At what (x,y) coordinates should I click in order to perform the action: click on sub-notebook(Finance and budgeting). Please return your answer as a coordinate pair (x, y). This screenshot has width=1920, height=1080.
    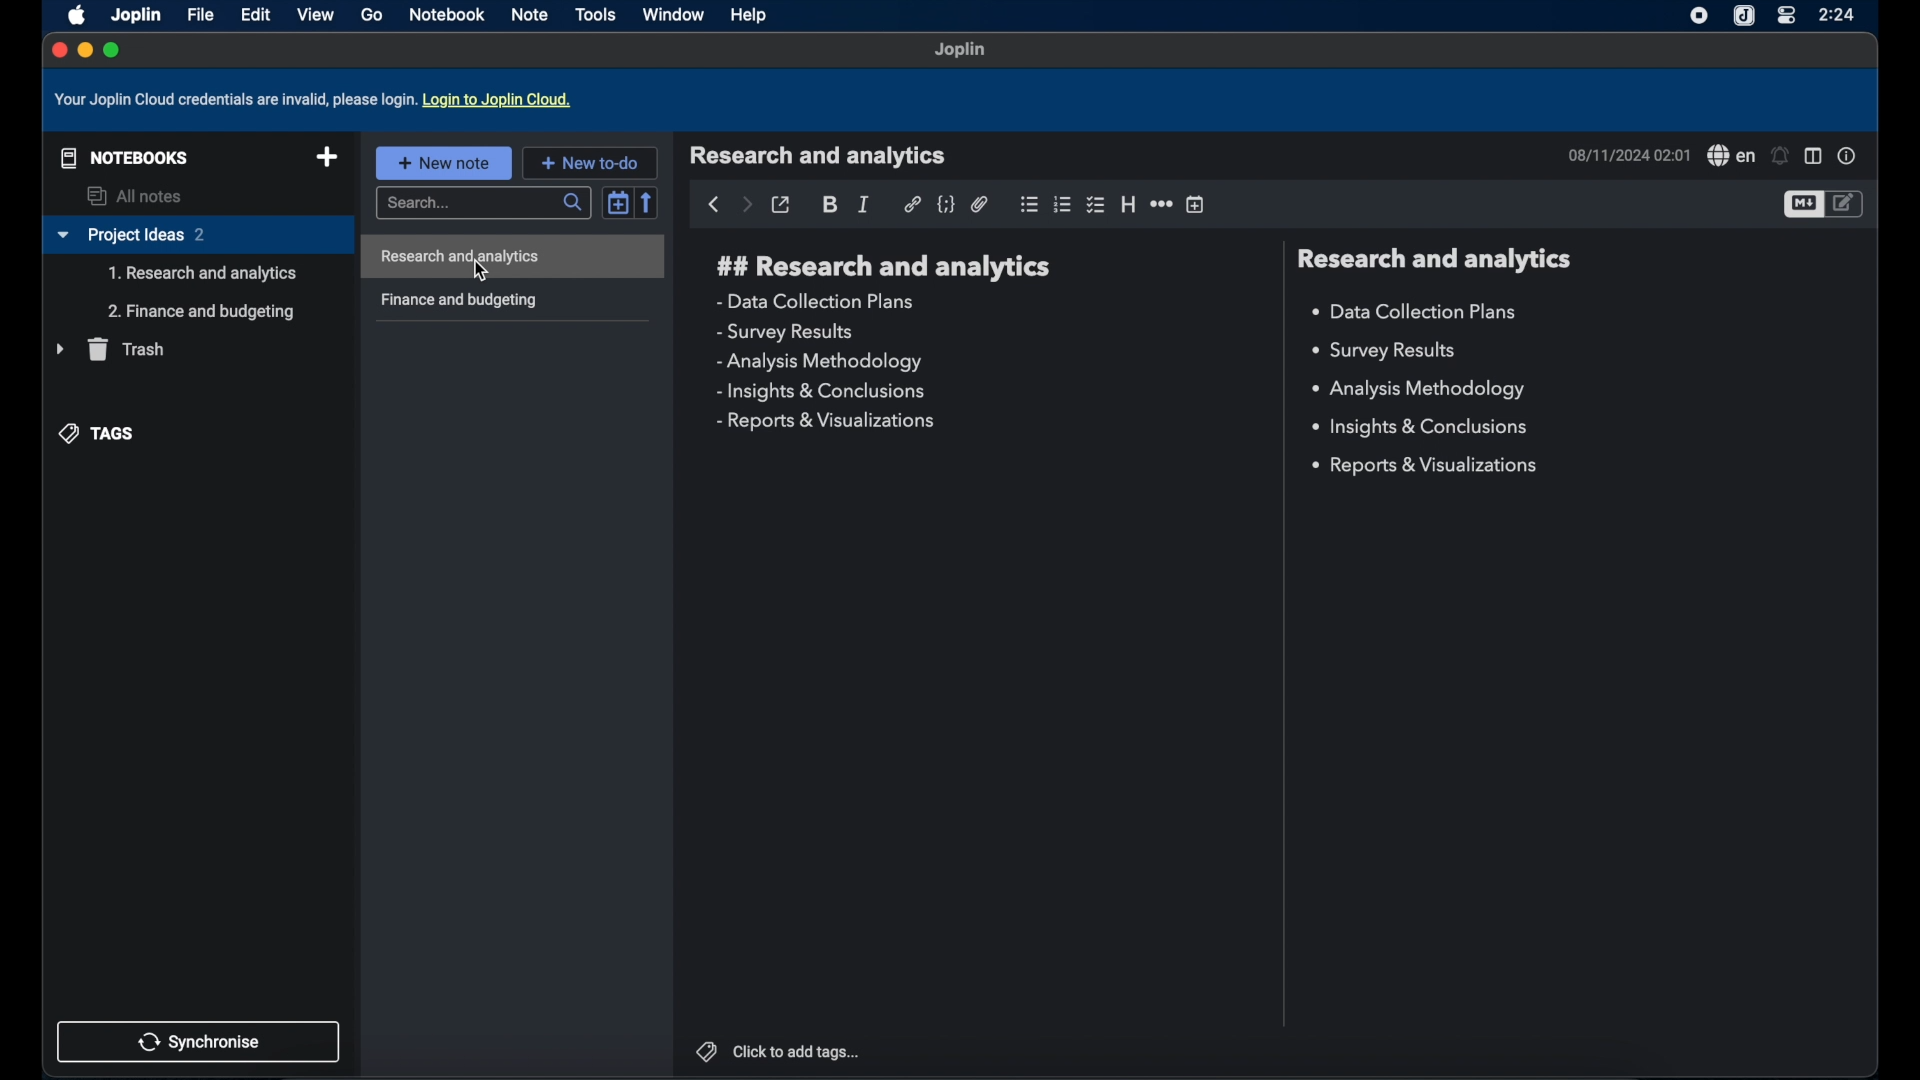
    Looking at the image, I should click on (201, 312).